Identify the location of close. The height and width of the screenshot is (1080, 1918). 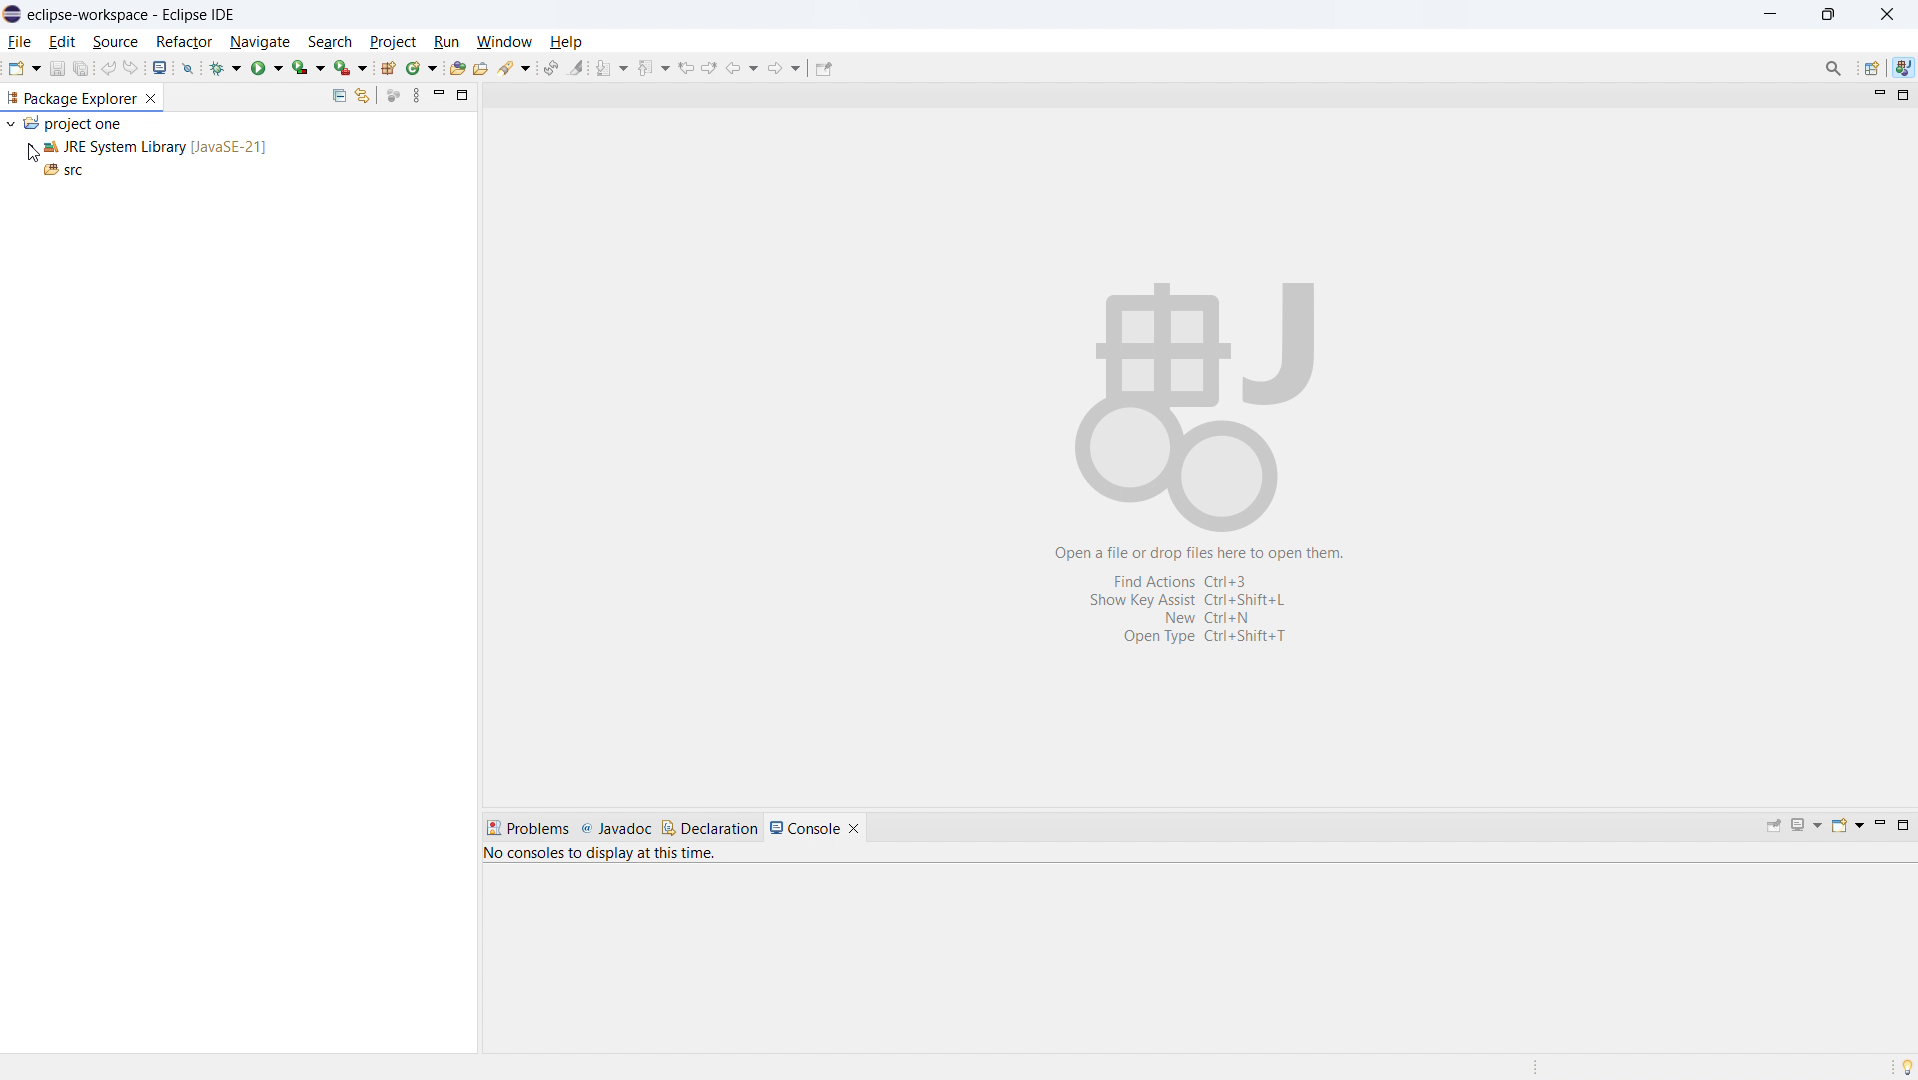
(1886, 11).